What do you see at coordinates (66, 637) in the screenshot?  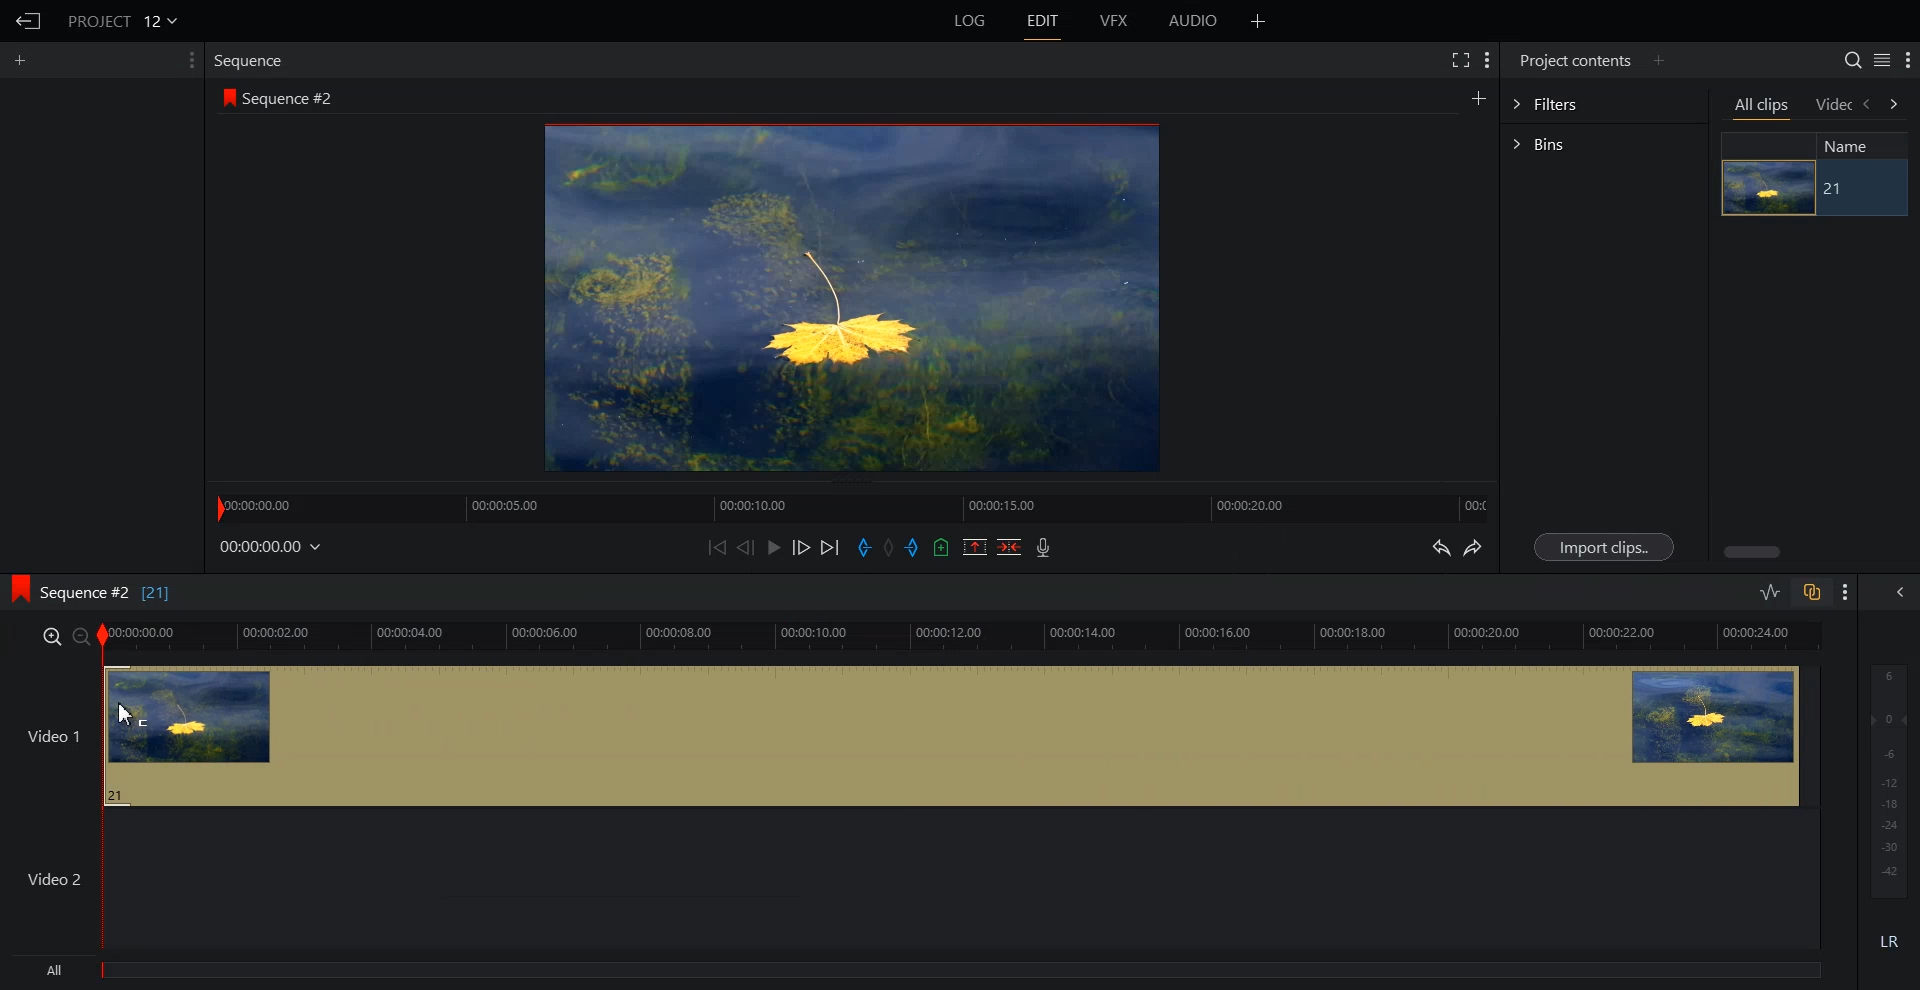 I see `Zoom In and Out` at bounding box center [66, 637].